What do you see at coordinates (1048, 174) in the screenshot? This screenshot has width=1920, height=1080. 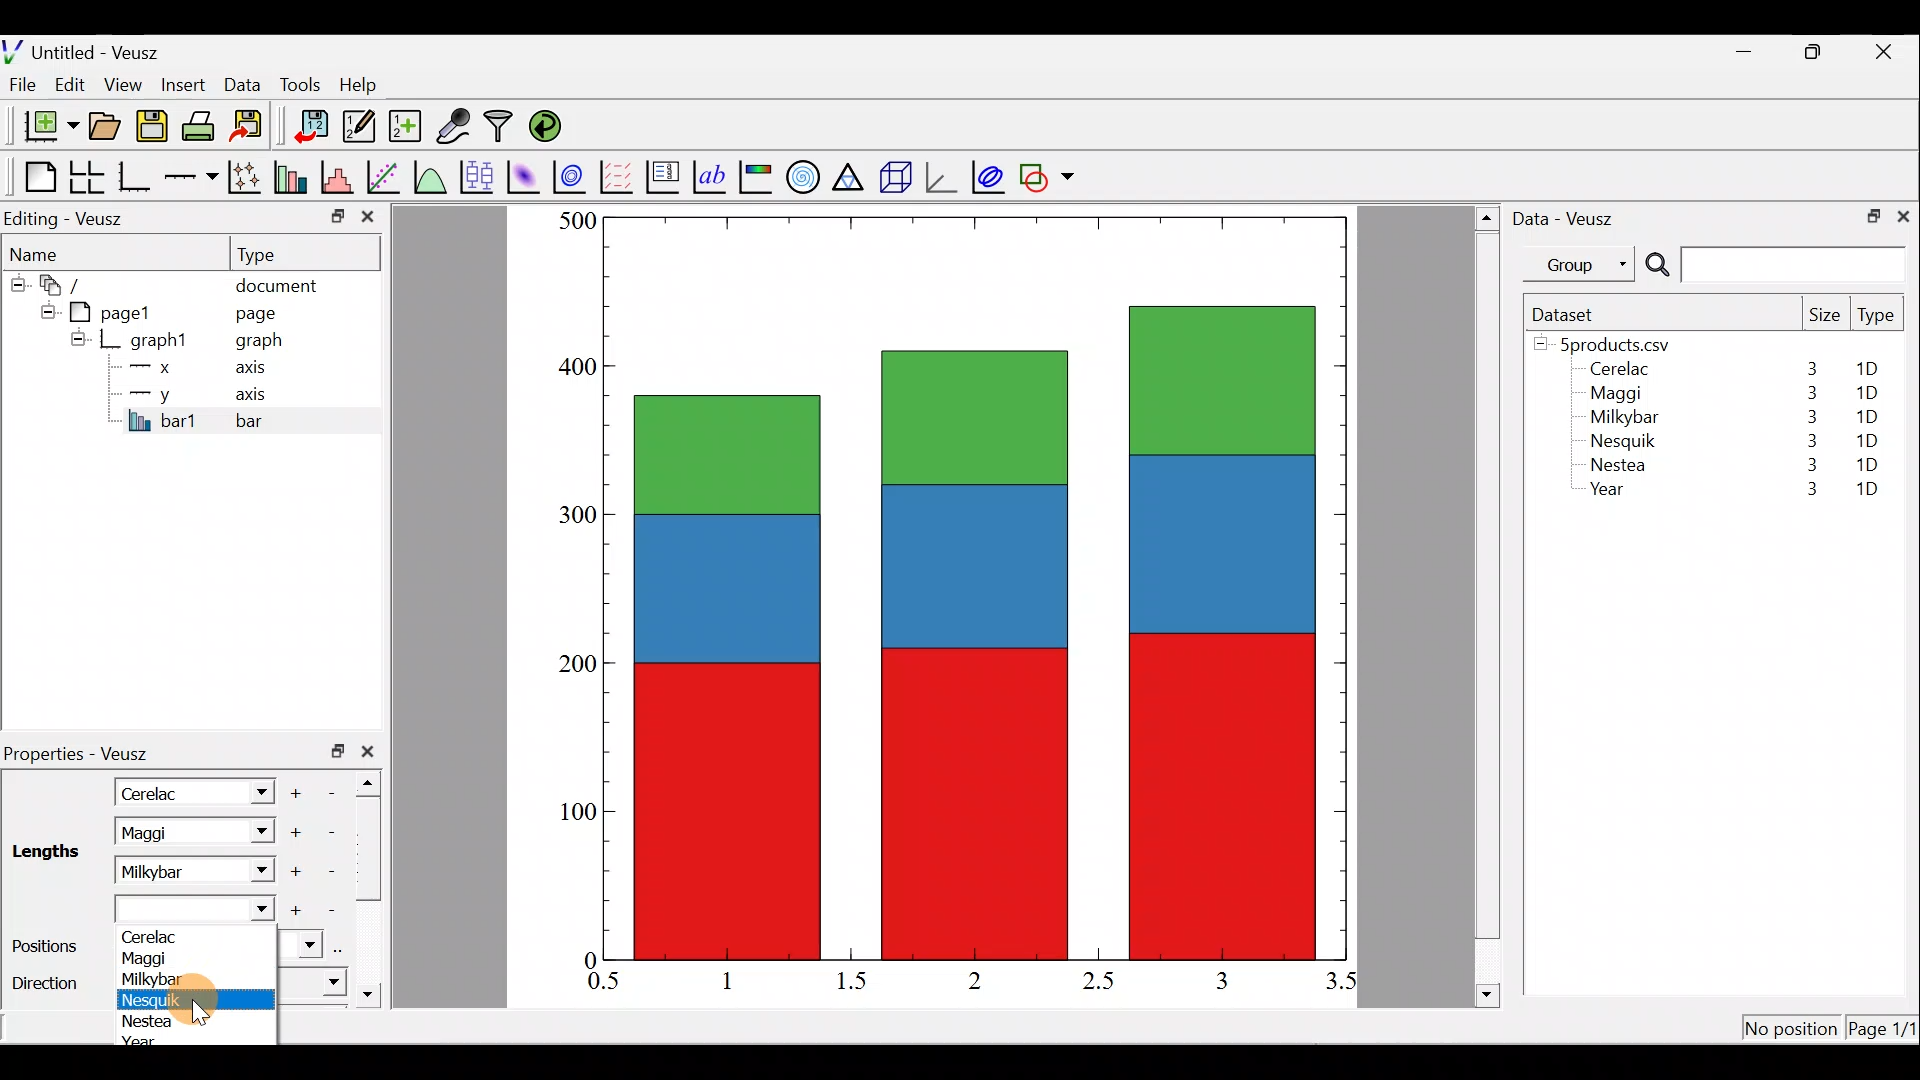 I see `Add a shape to the plot.` at bounding box center [1048, 174].